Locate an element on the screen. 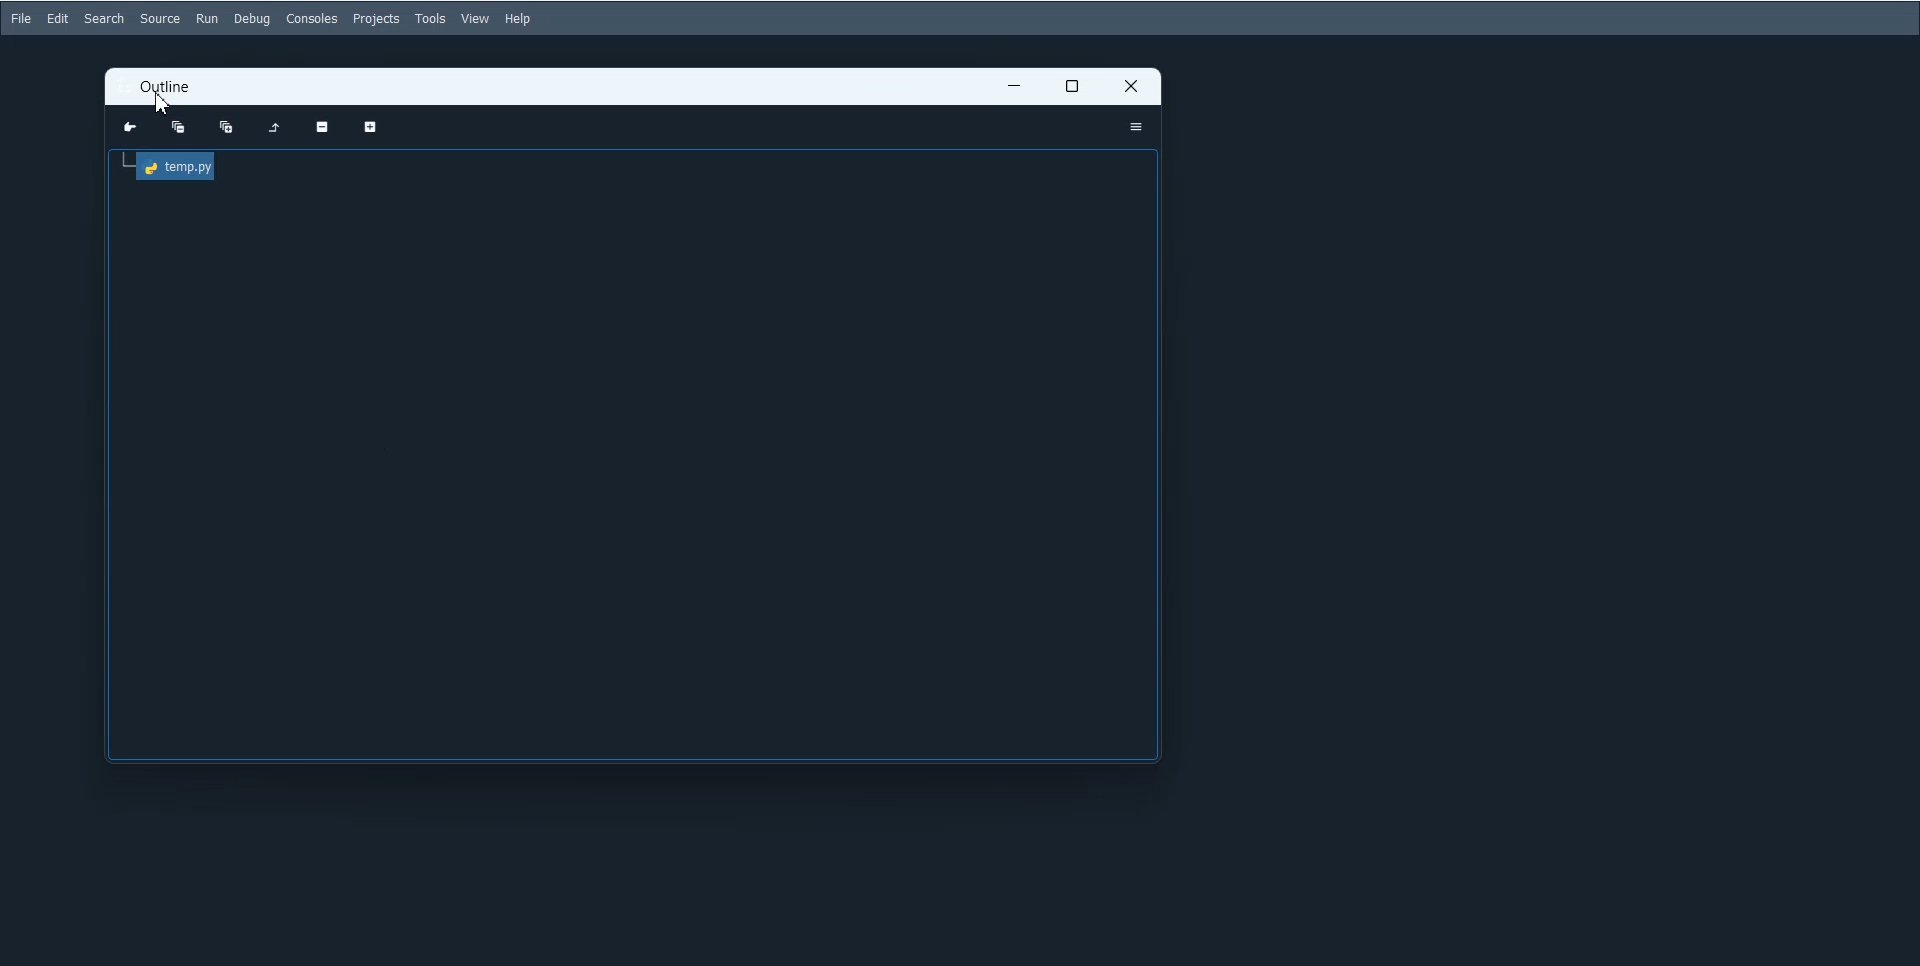 This screenshot has height=966, width=1920. Expand all is located at coordinates (225, 128).